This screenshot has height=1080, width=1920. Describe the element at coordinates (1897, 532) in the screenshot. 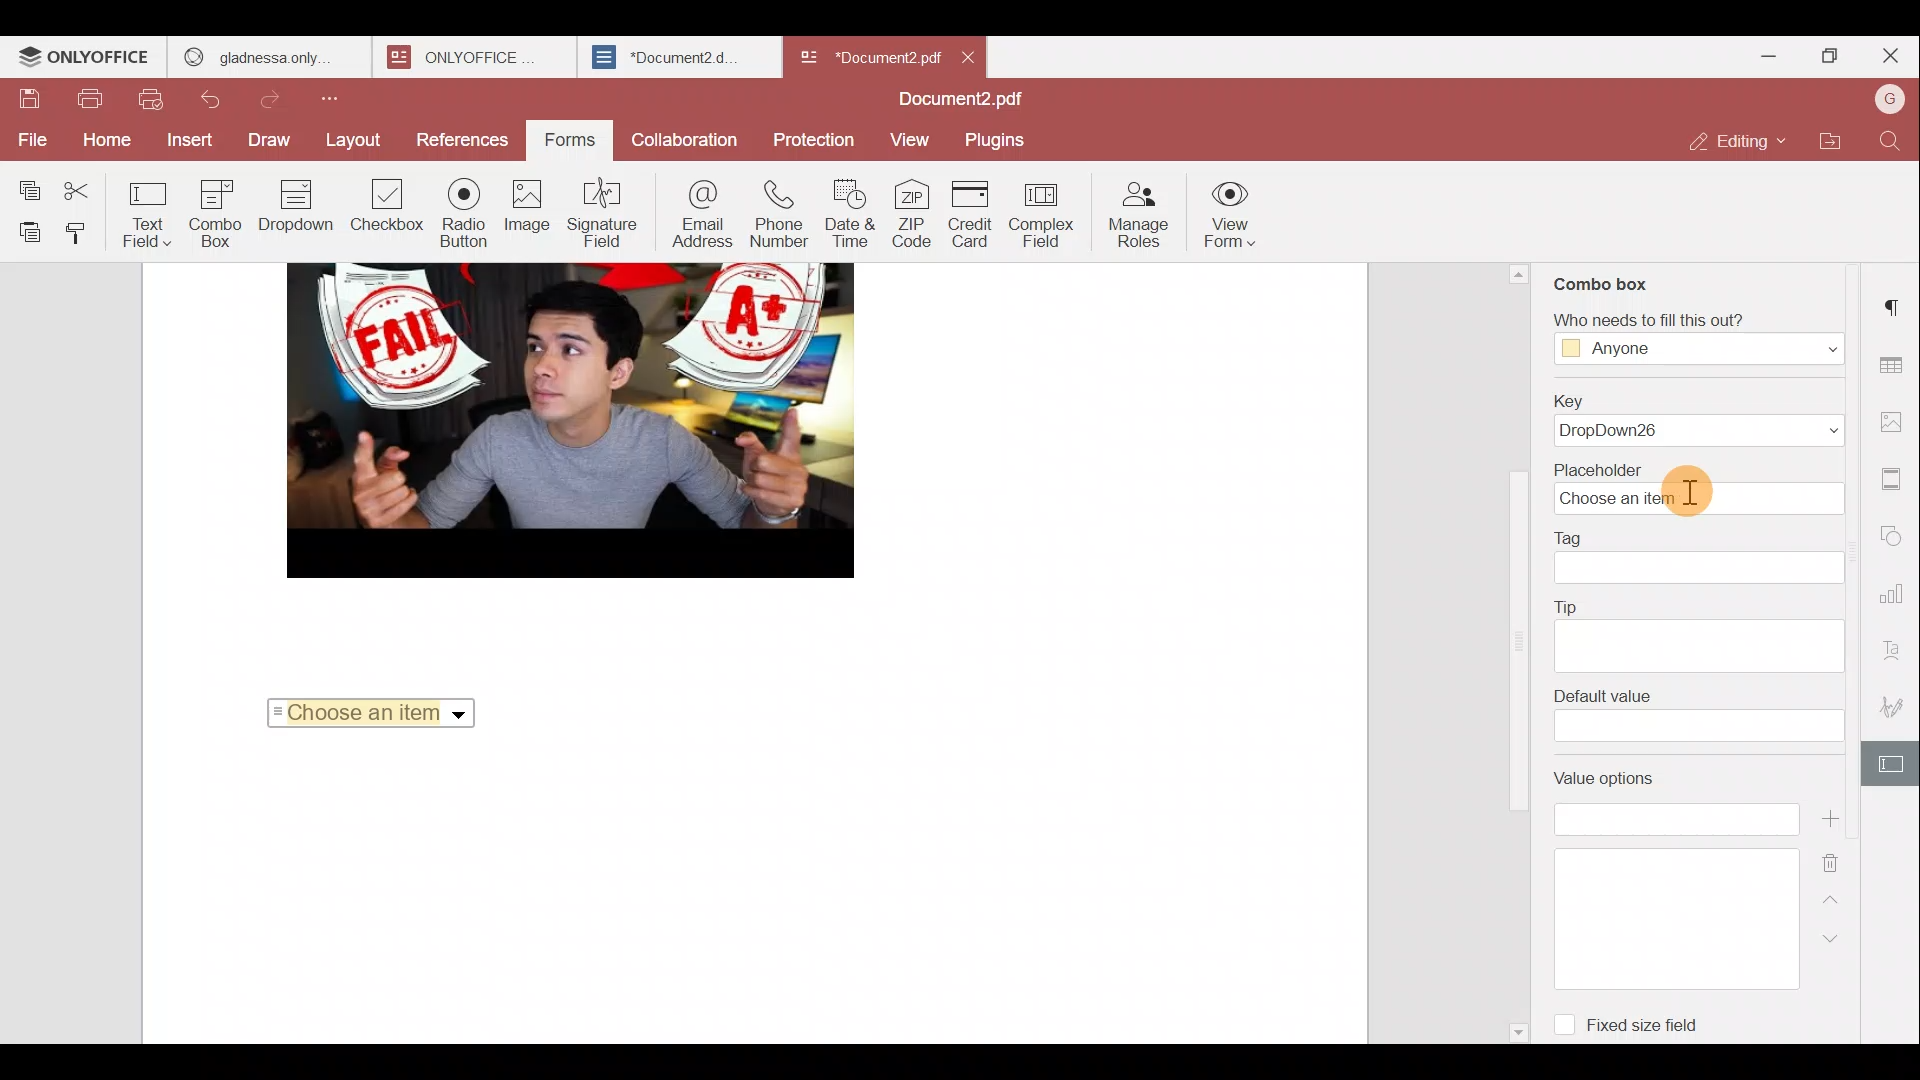

I see `Shapes settings` at that location.